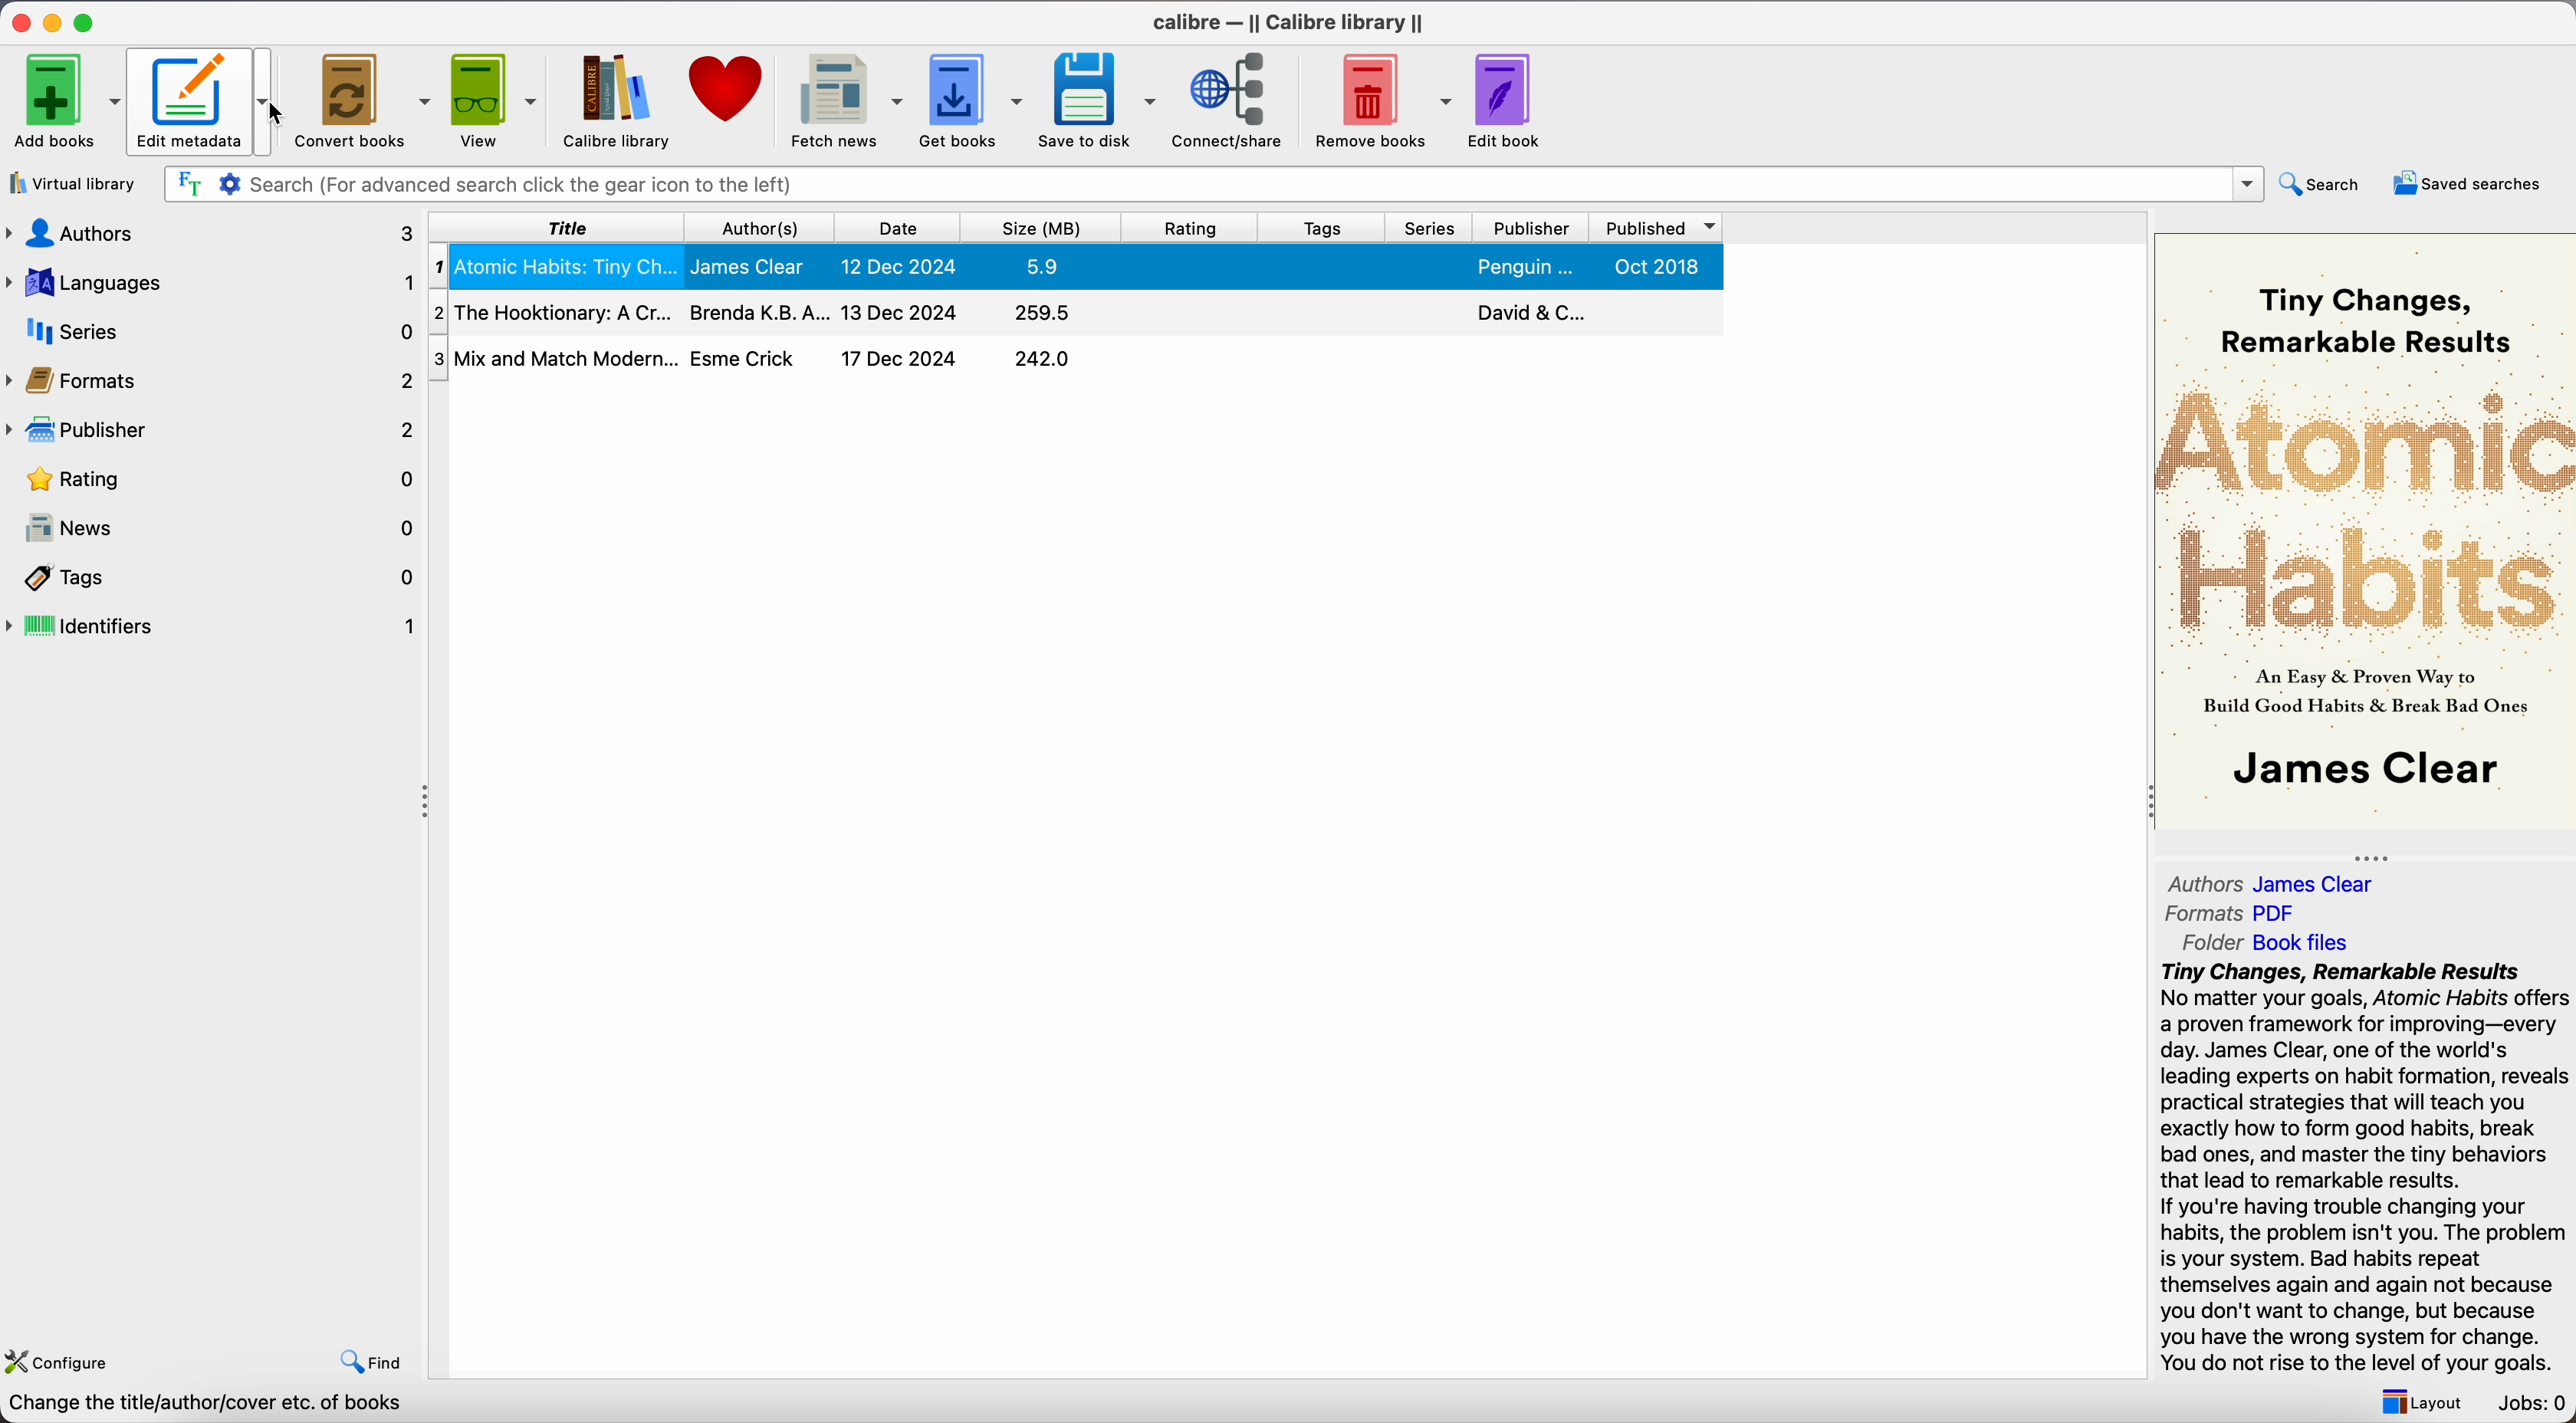 The height and width of the screenshot is (1423, 2576). What do you see at coordinates (206, 102) in the screenshot?
I see `edit metadata` at bounding box center [206, 102].